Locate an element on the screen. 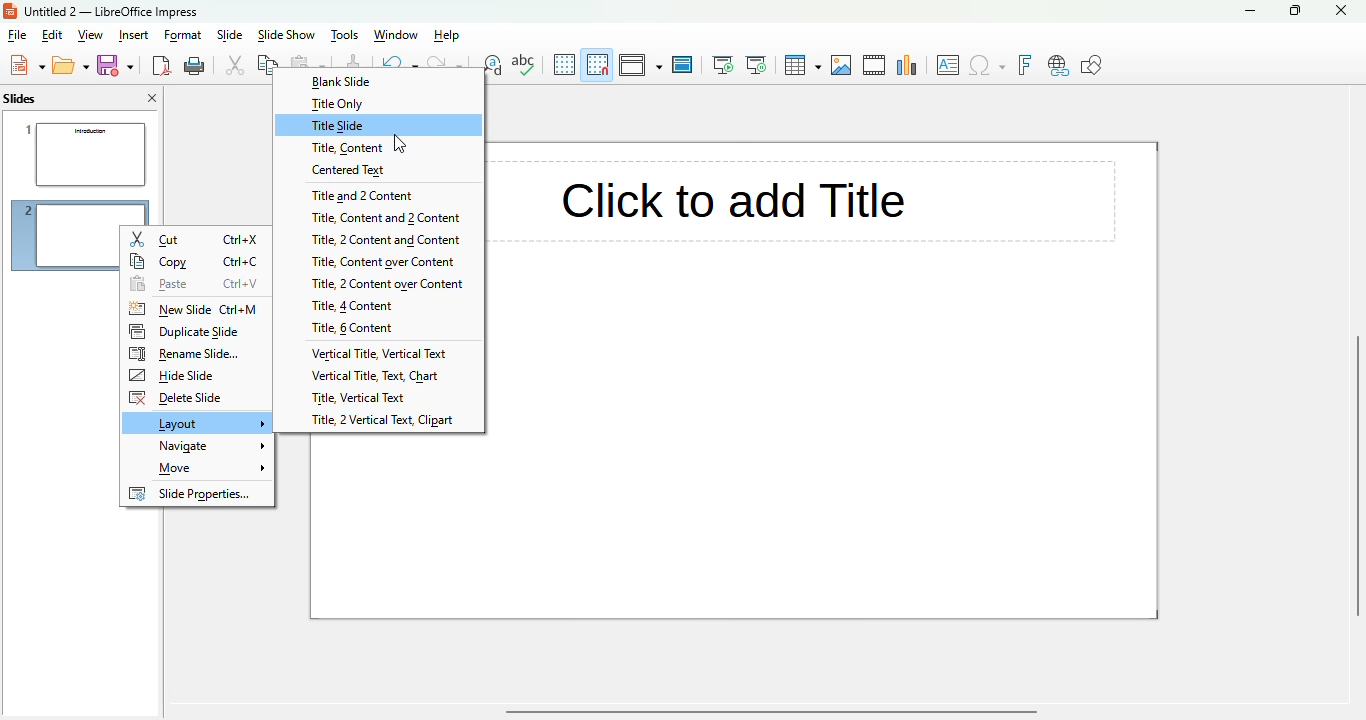 The image size is (1366, 720). insert hyperlink is located at coordinates (1059, 66).